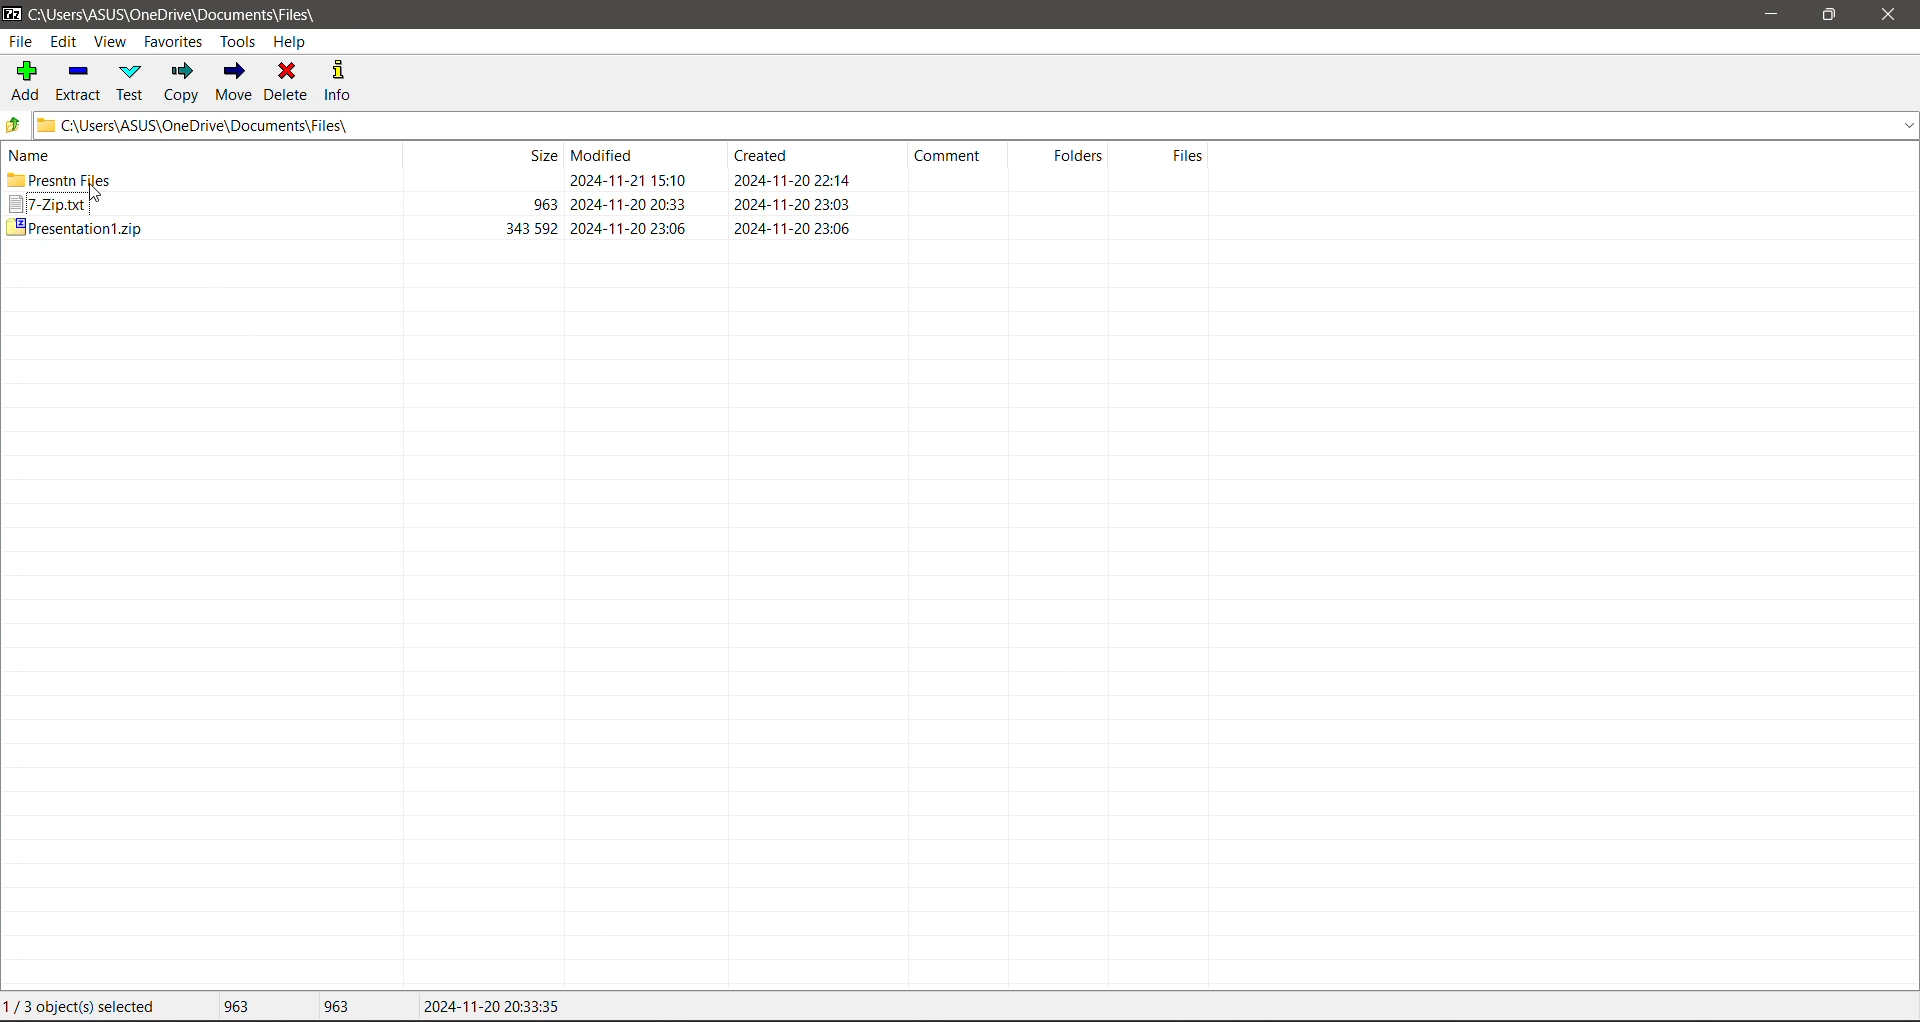 This screenshot has width=1920, height=1022. I want to click on Move Up one level, so click(13, 125).